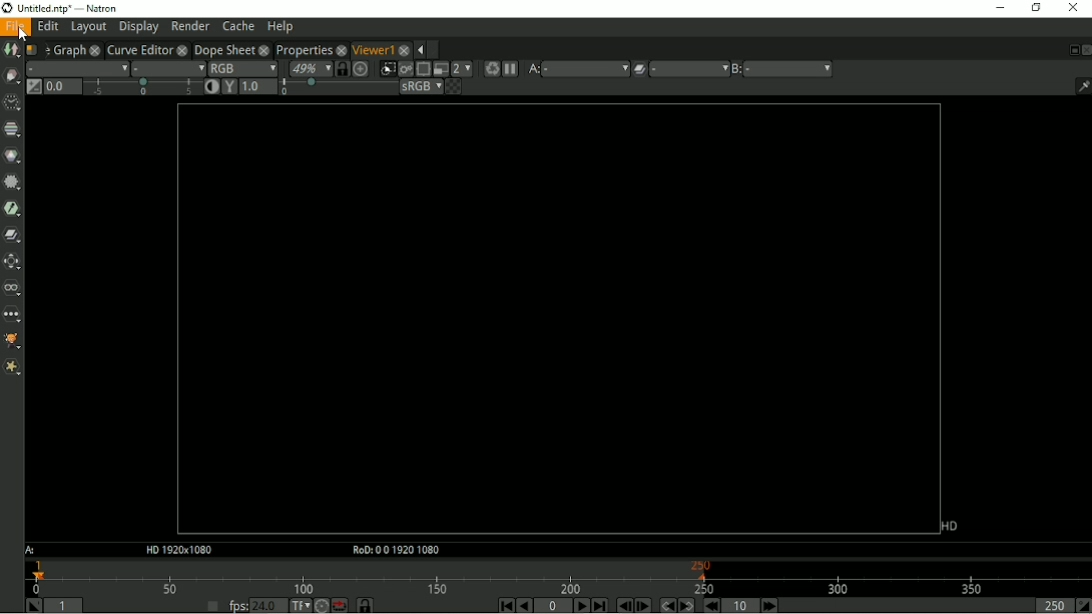  I want to click on Graph, so click(68, 49).